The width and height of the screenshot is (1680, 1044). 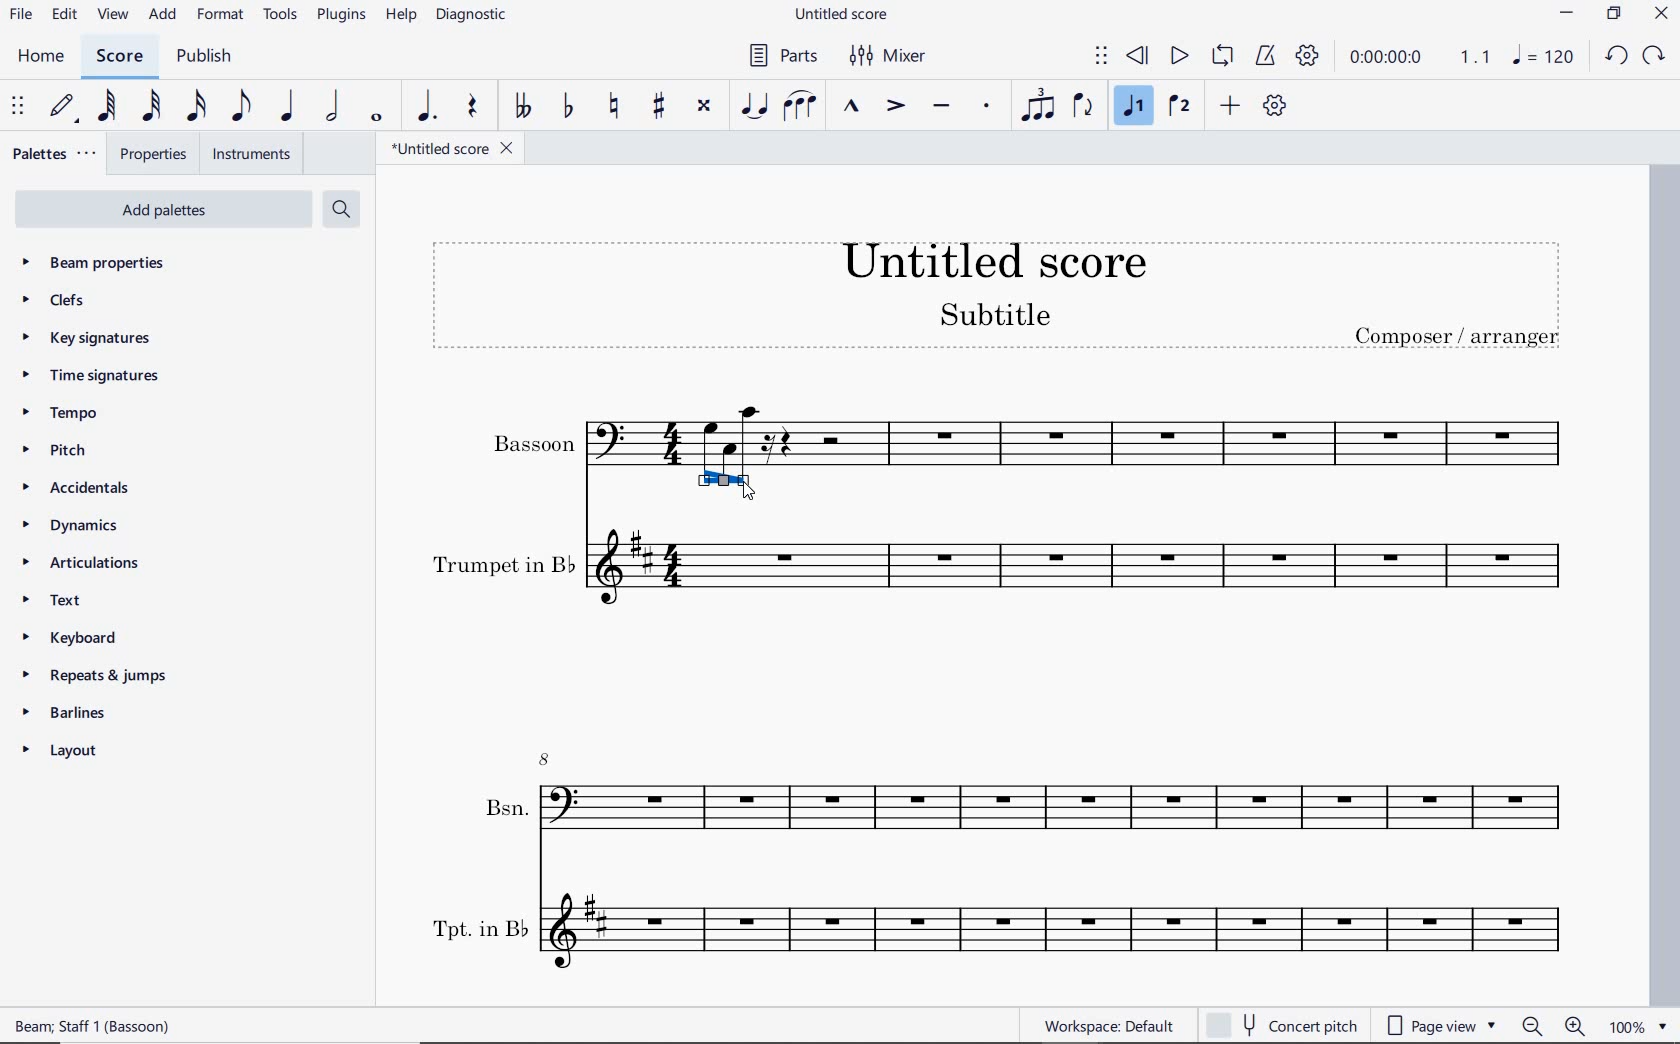 I want to click on CLOSE, so click(x=1662, y=16).